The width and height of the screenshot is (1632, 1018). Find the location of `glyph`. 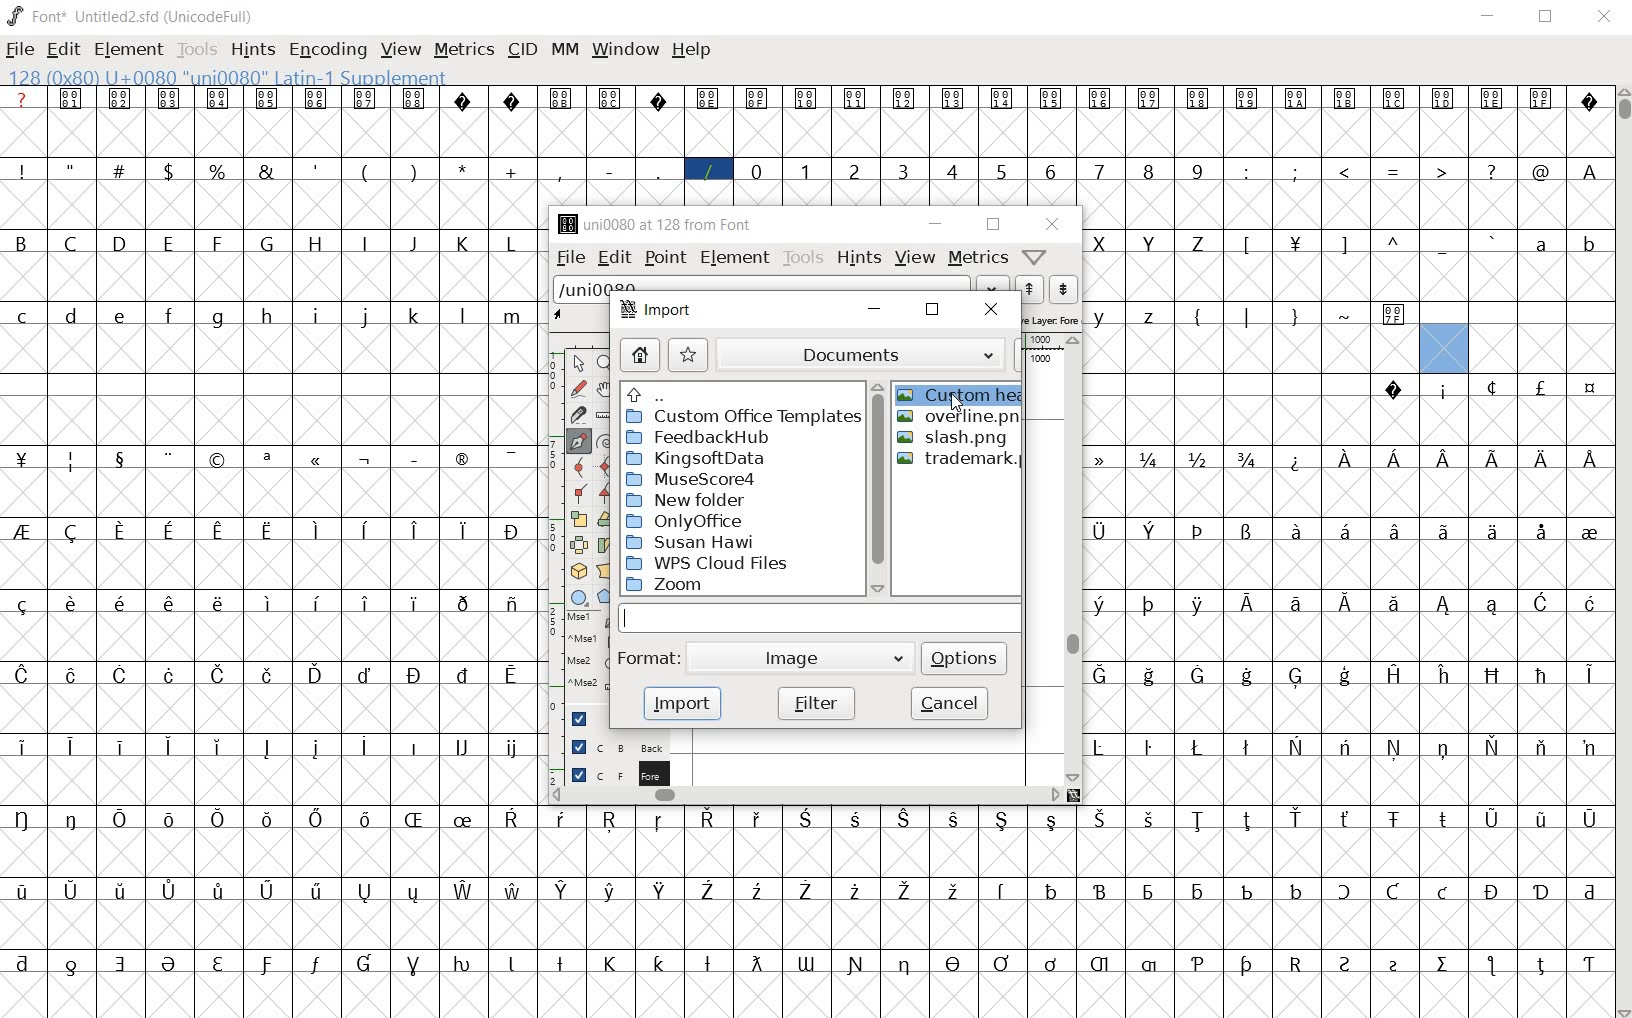

glyph is located at coordinates (1445, 606).